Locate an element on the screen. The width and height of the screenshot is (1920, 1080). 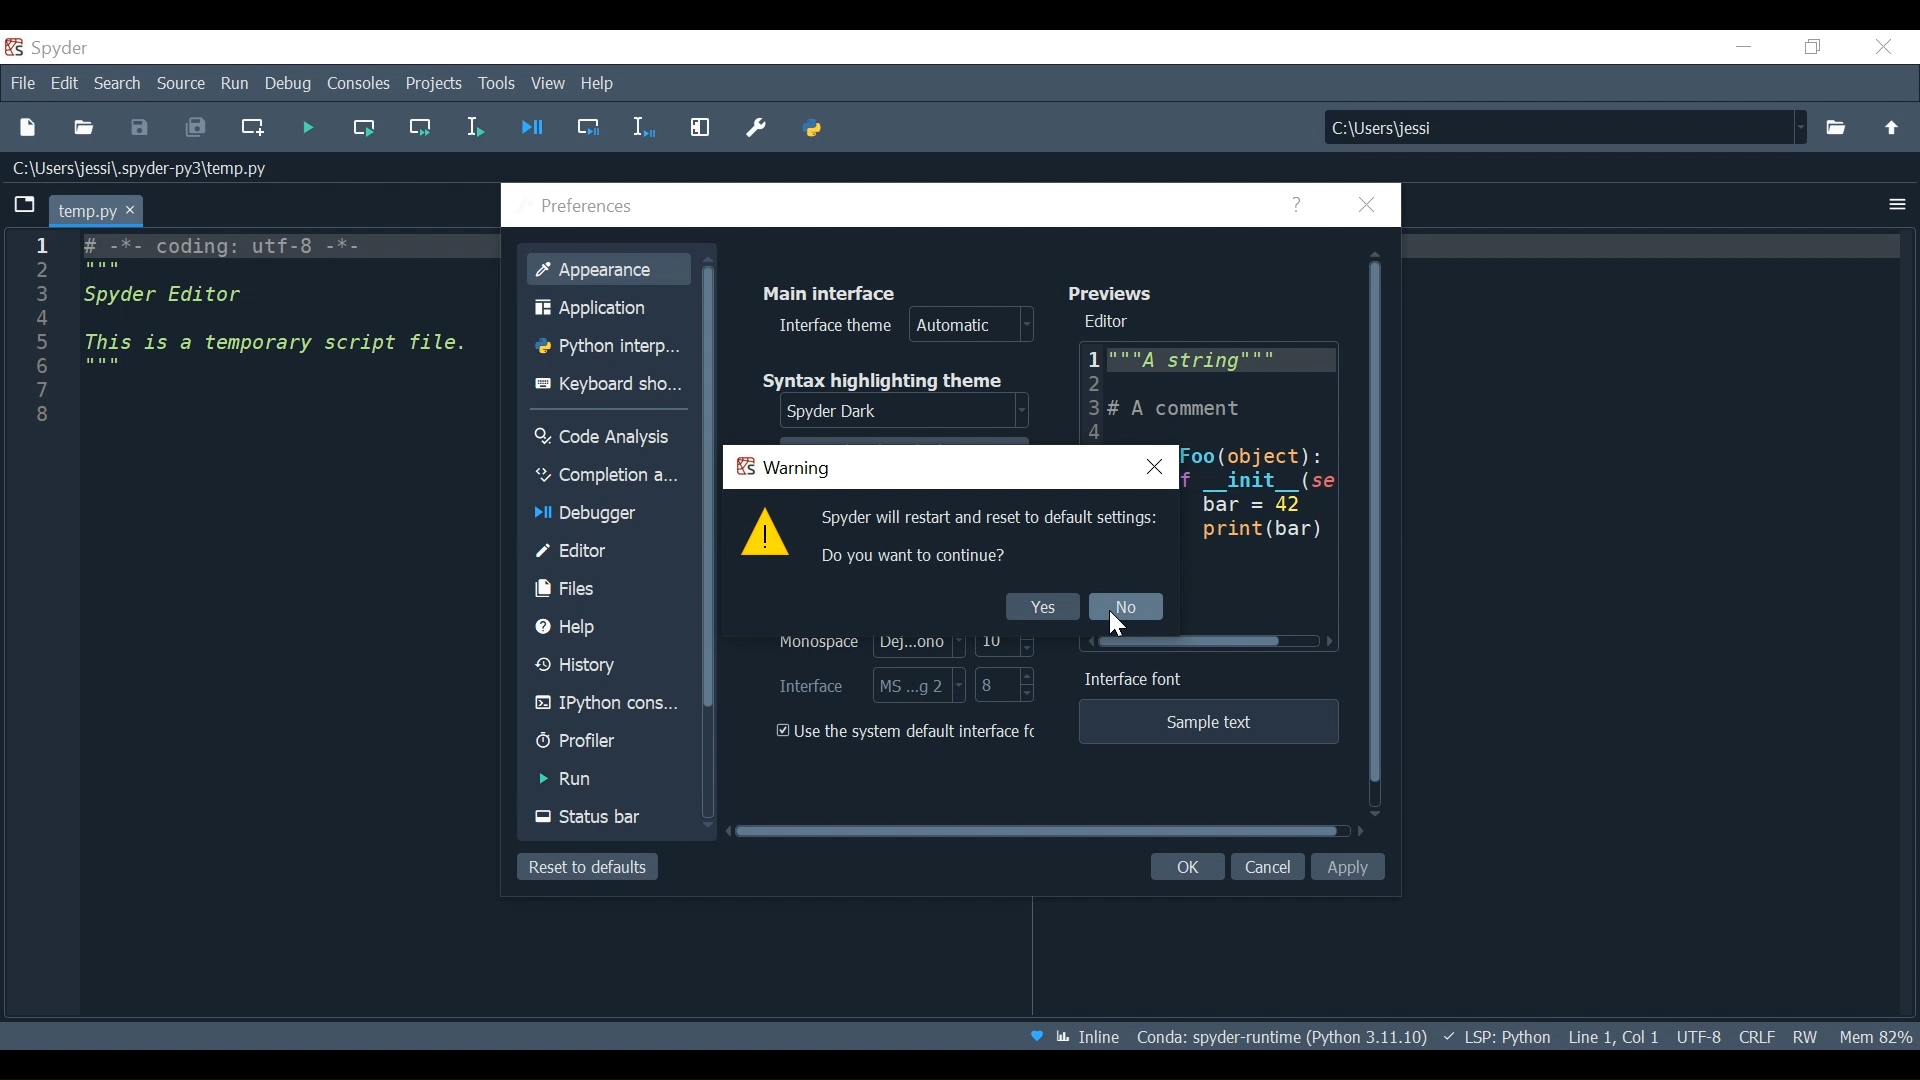
Debug cell is located at coordinates (585, 130).